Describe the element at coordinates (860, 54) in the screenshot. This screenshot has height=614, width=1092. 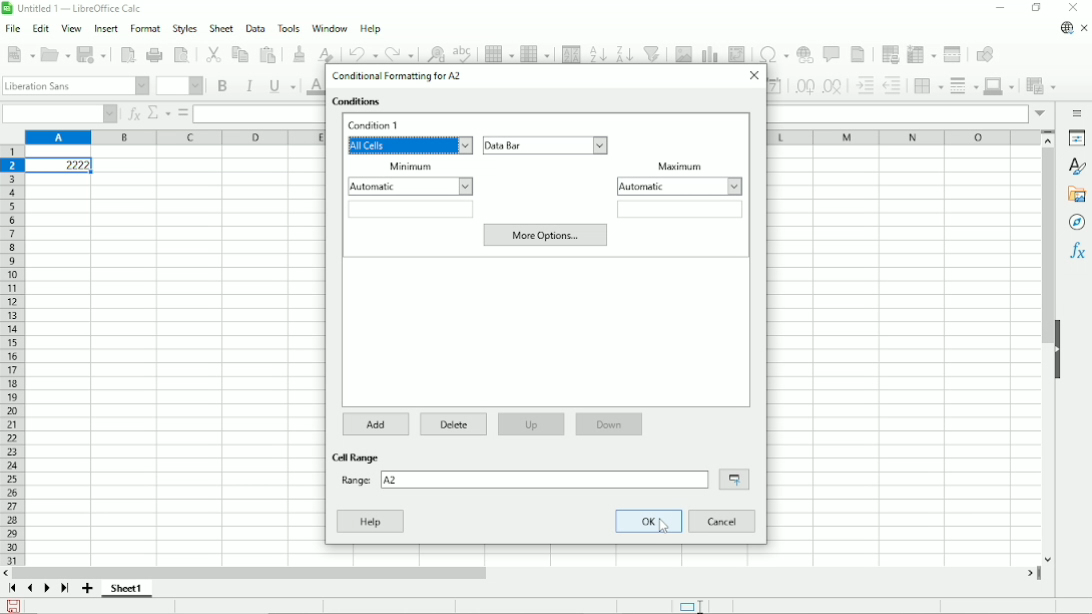
I see `Headers and footers` at that location.